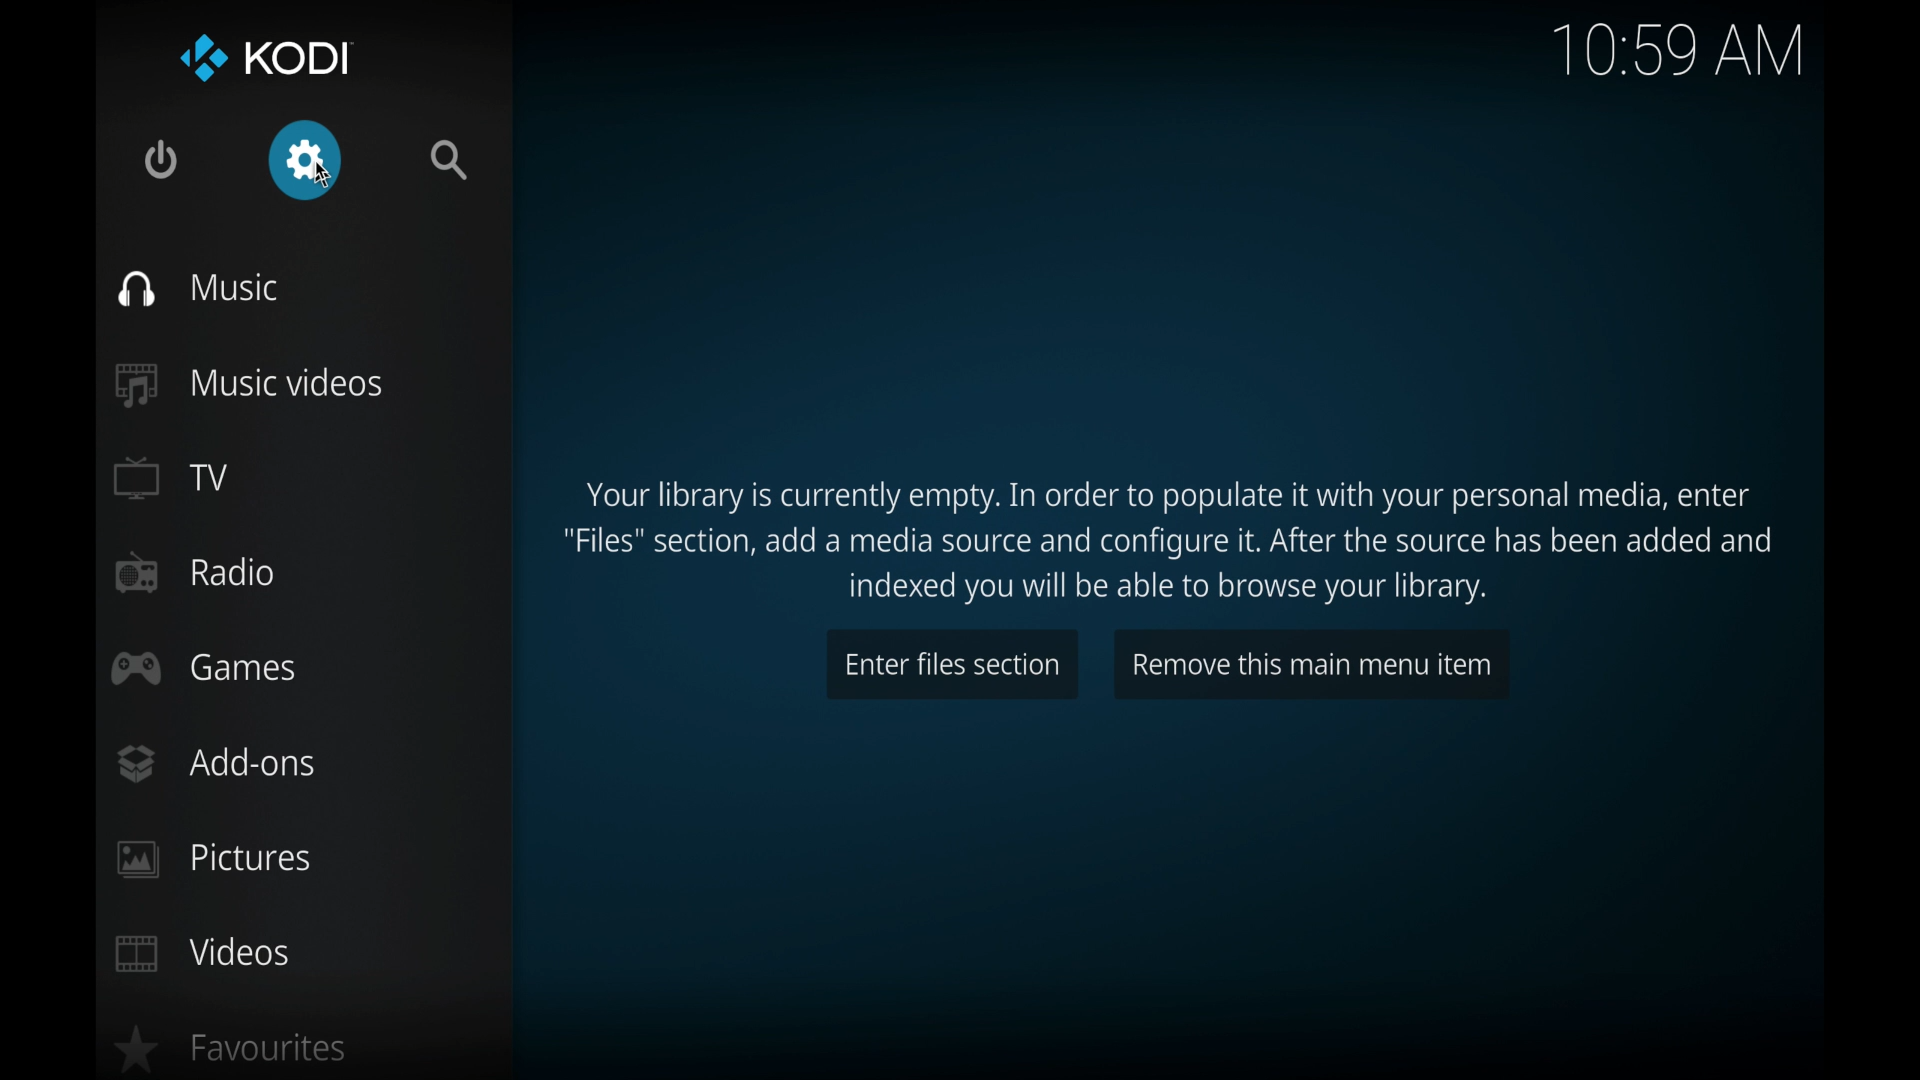  What do you see at coordinates (199, 952) in the screenshot?
I see `videos` at bounding box center [199, 952].